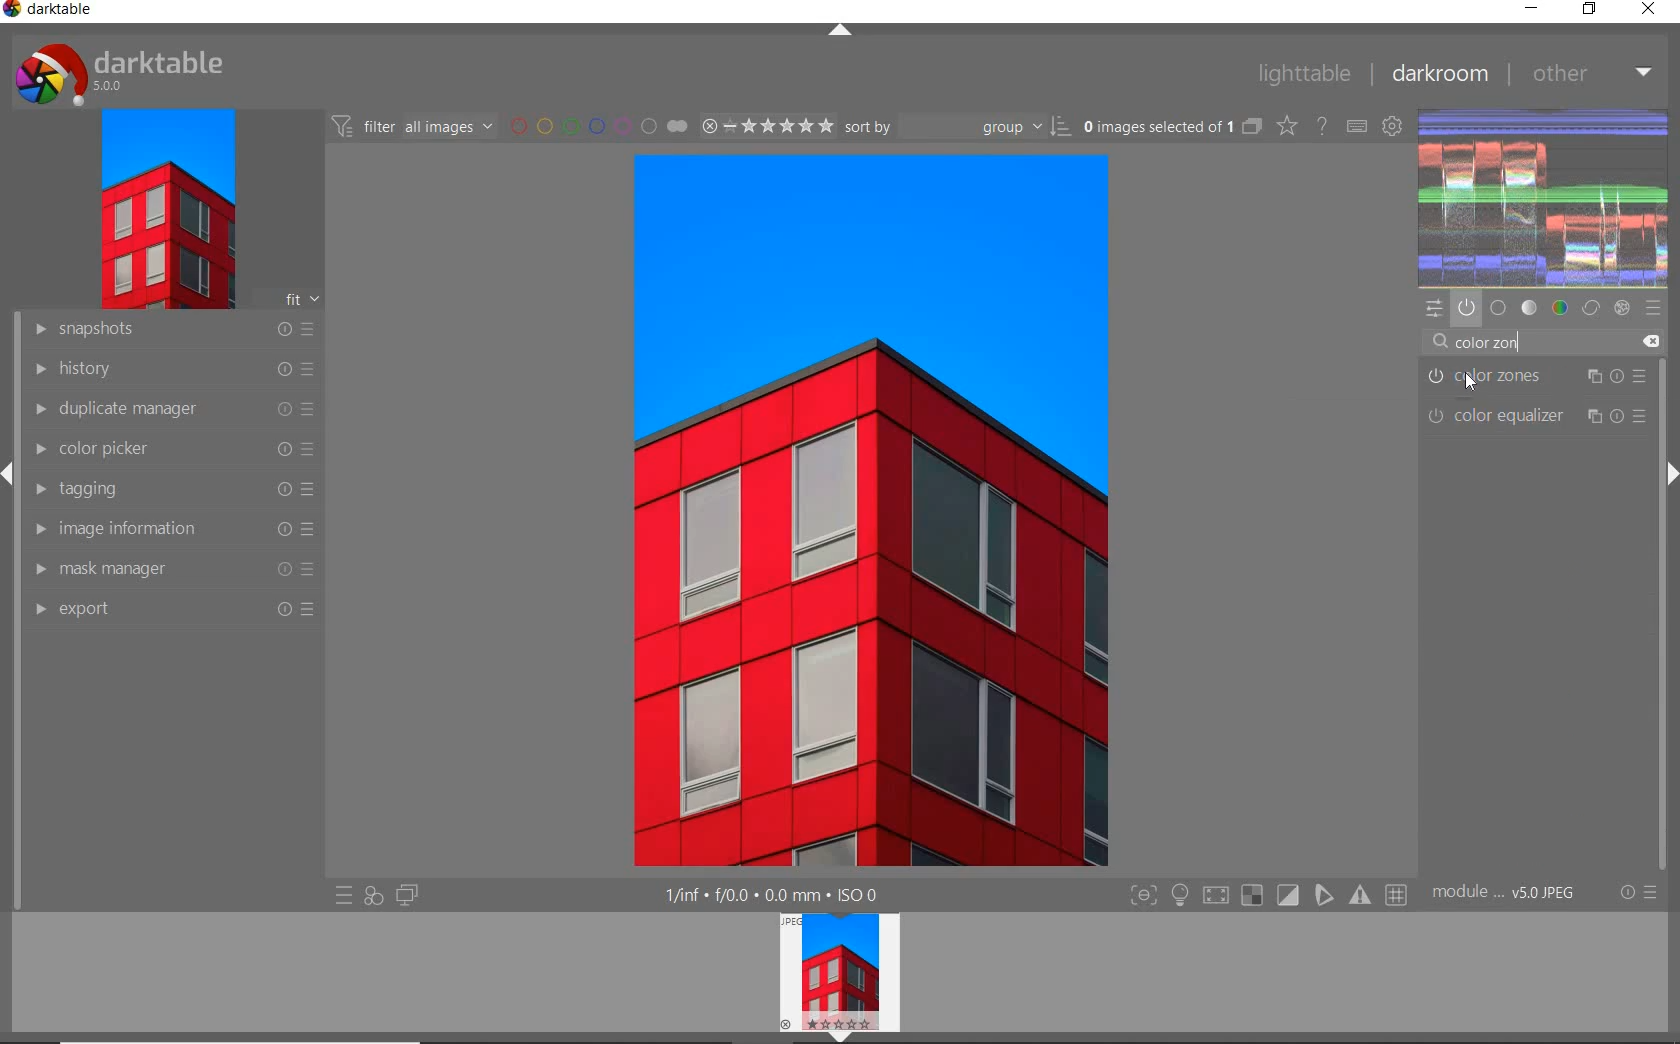  Describe the element at coordinates (1498, 306) in the screenshot. I see `base` at that location.